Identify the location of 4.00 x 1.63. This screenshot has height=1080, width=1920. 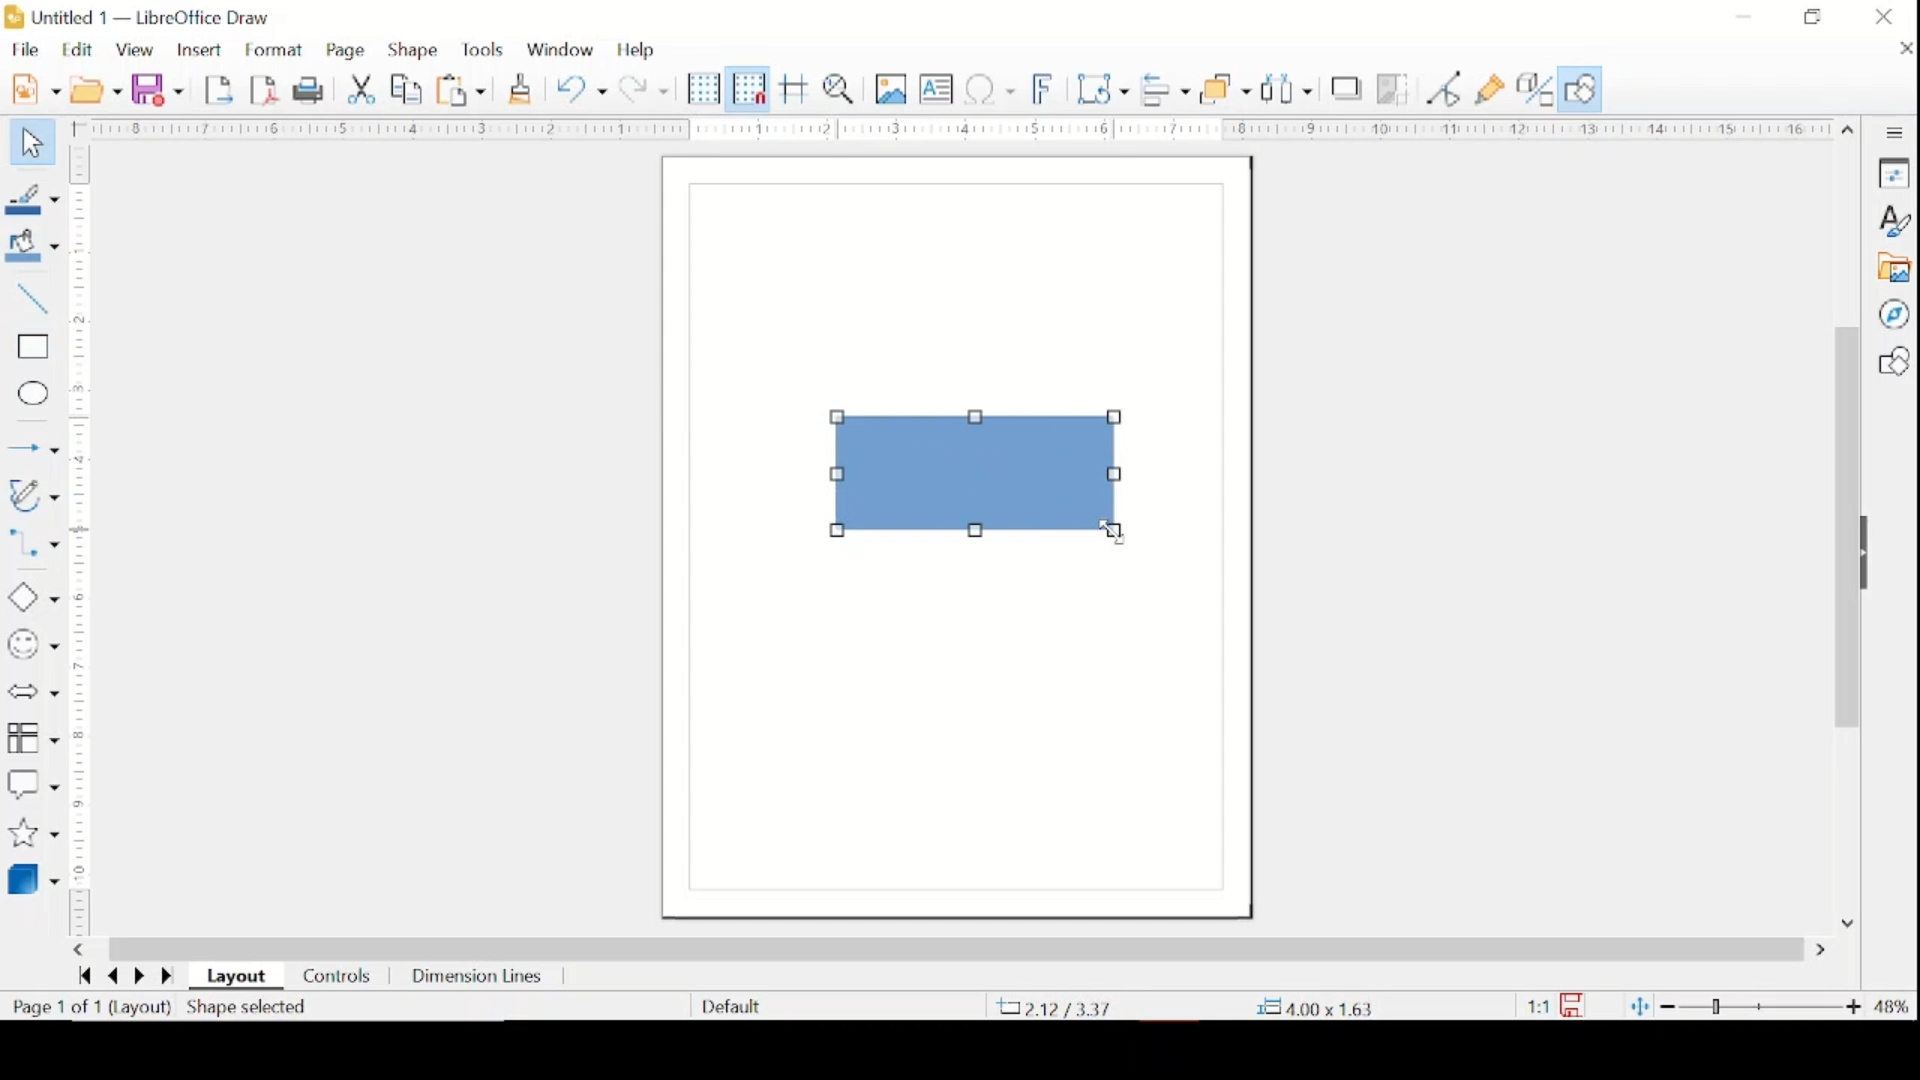
(1317, 1007).